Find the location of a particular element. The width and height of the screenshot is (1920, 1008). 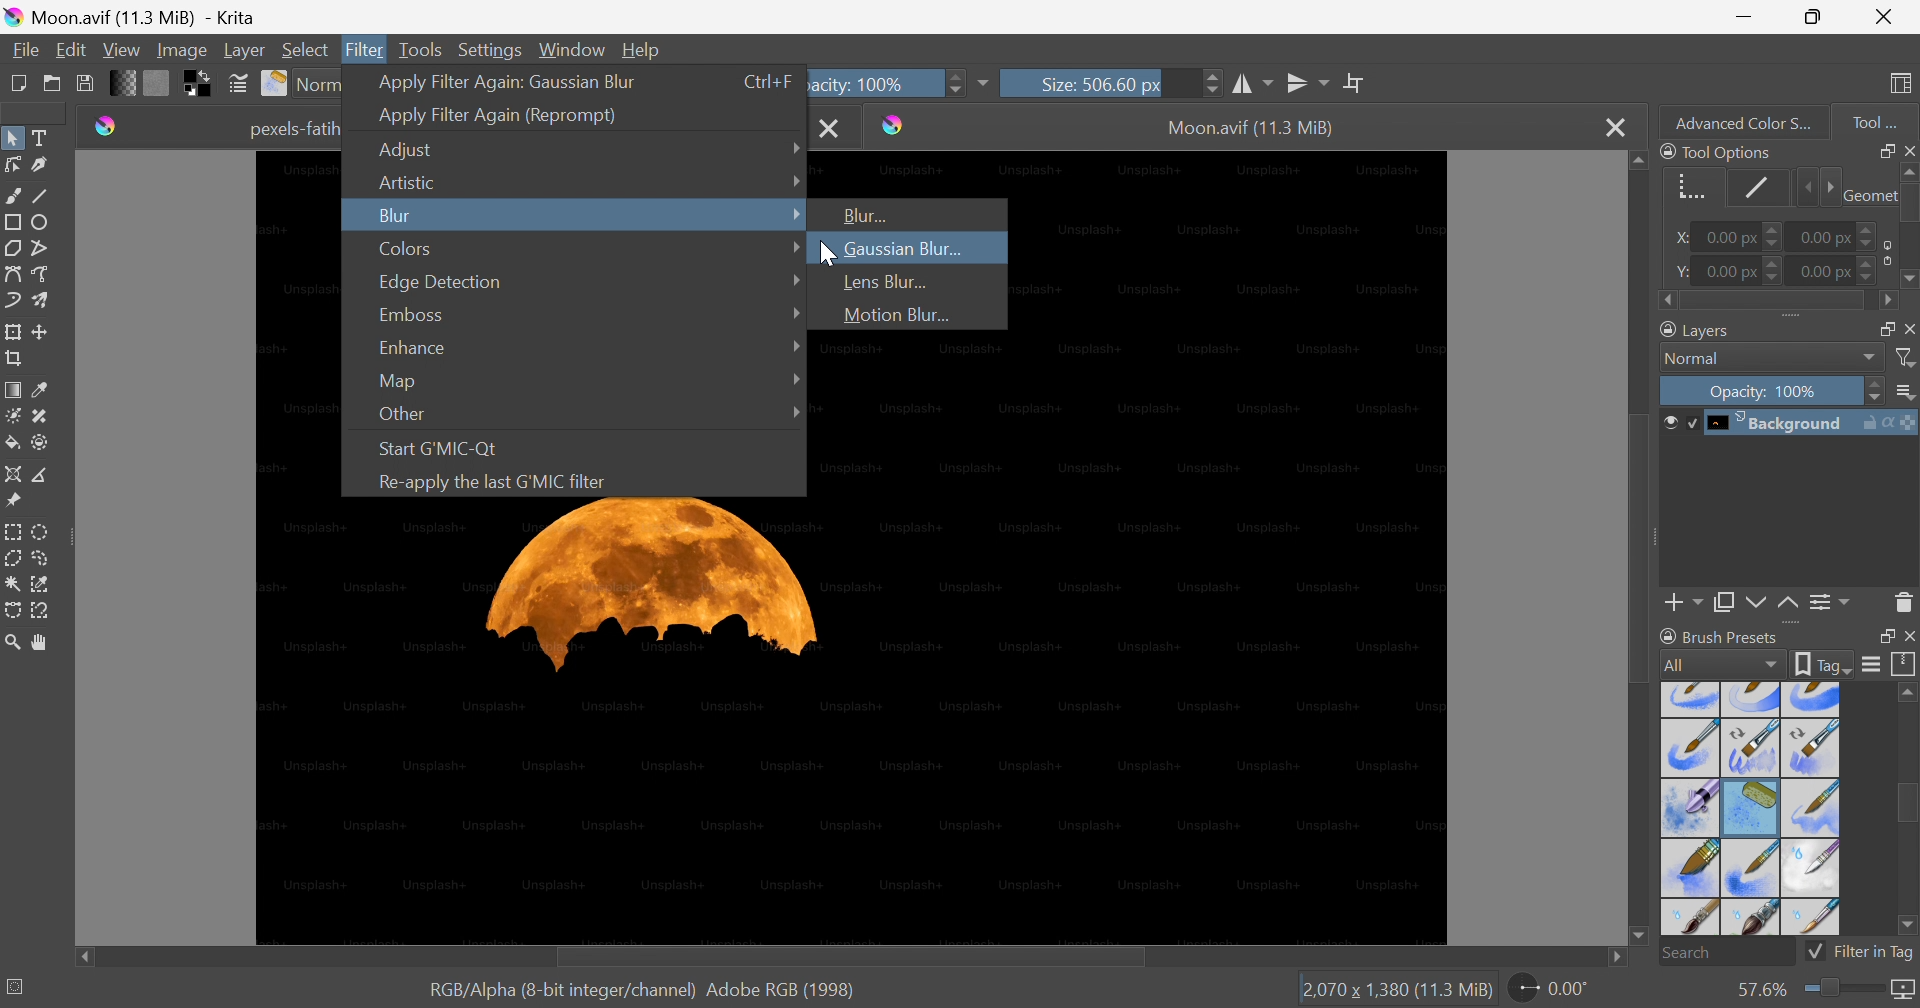

Background is located at coordinates (1788, 424).